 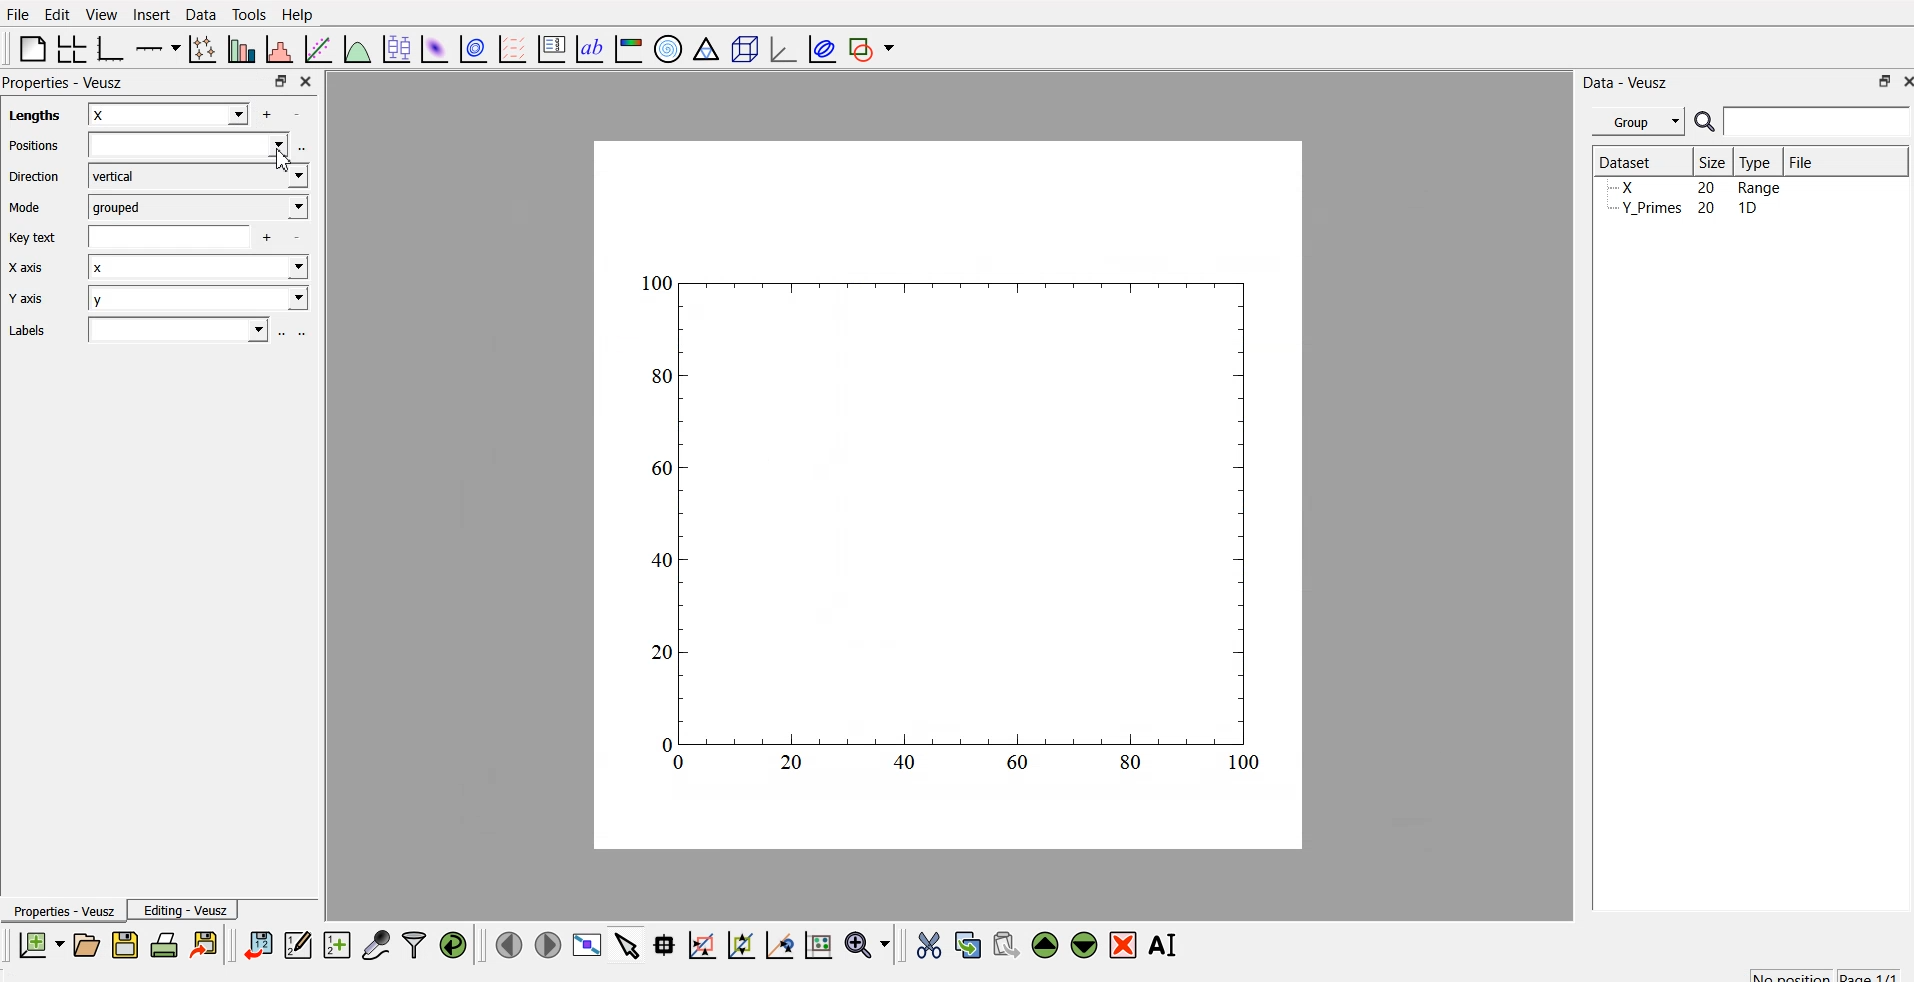 What do you see at coordinates (552, 46) in the screenshot?
I see `plot key` at bounding box center [552, 46].